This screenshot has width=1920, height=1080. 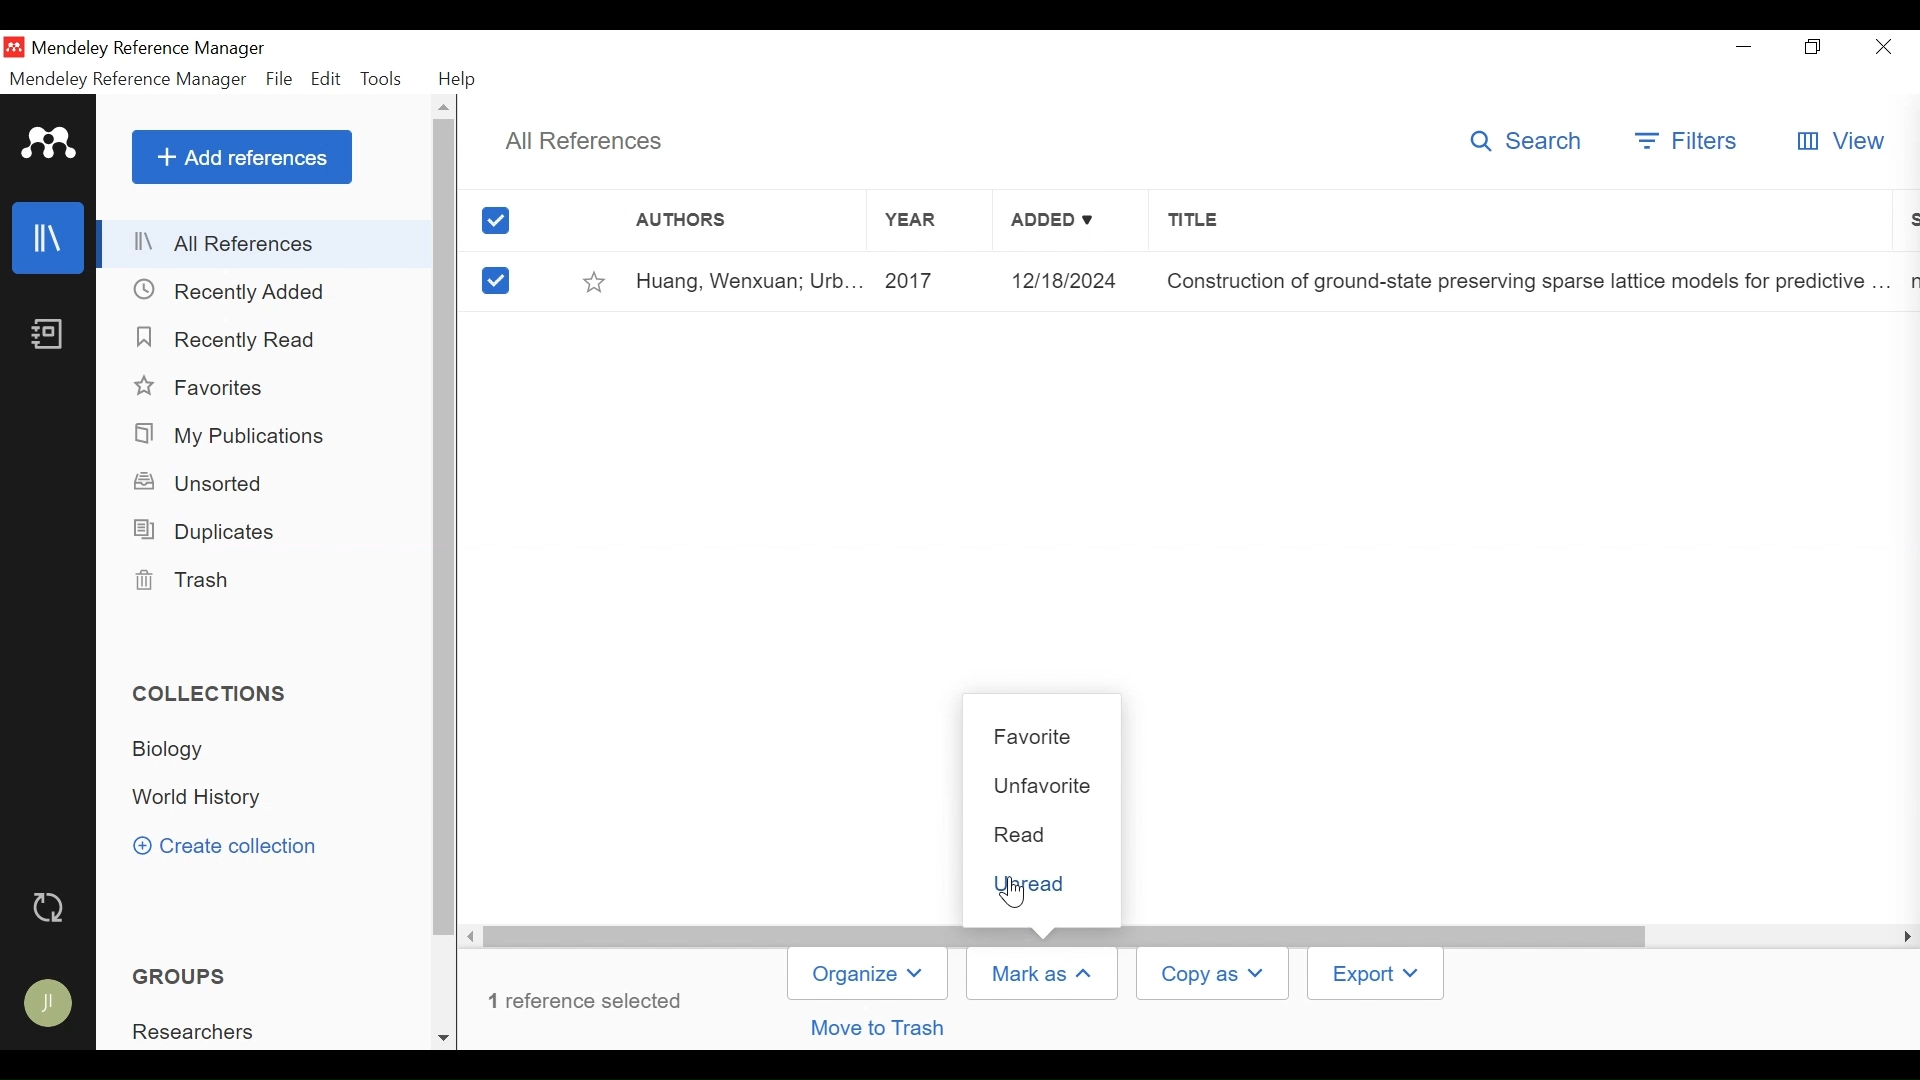 I want to click on Notebook, so click(x=50, y=336).